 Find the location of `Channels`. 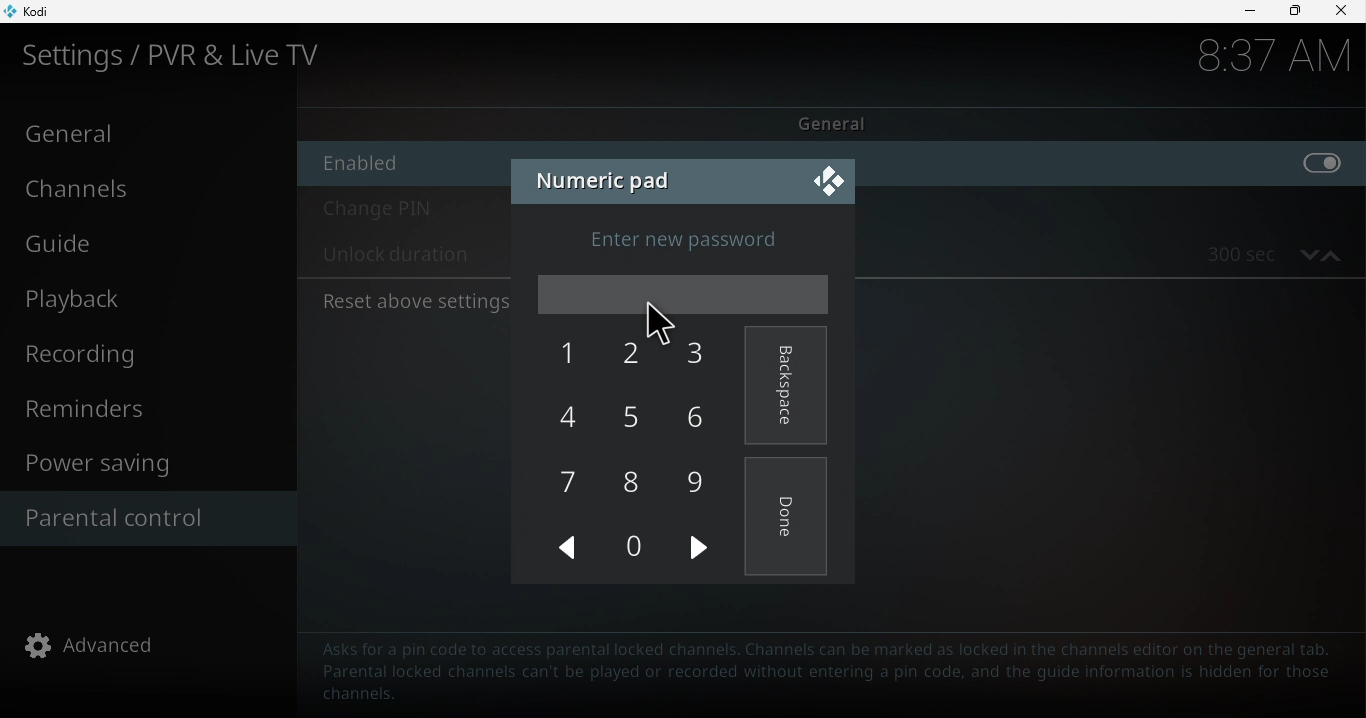

Channels is located at coordinates (142, 187).